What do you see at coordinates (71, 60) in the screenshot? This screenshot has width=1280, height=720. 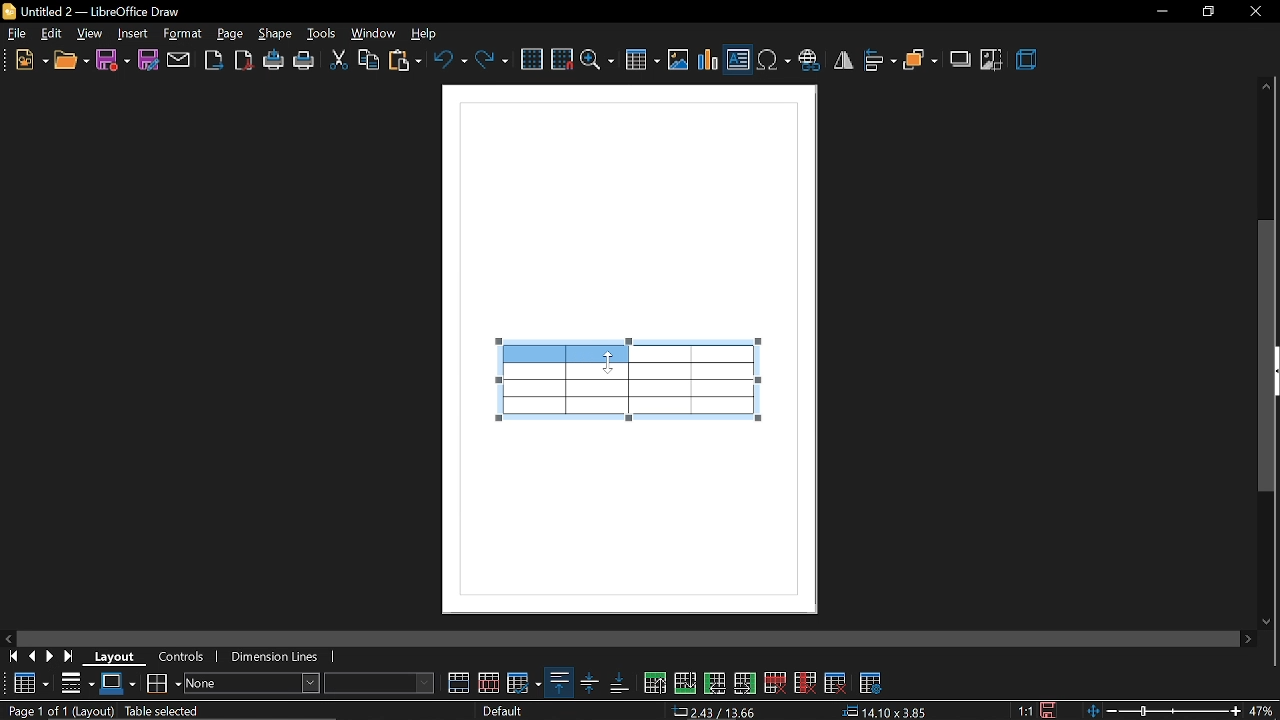 I see `open` at bounding box center [71, 60].